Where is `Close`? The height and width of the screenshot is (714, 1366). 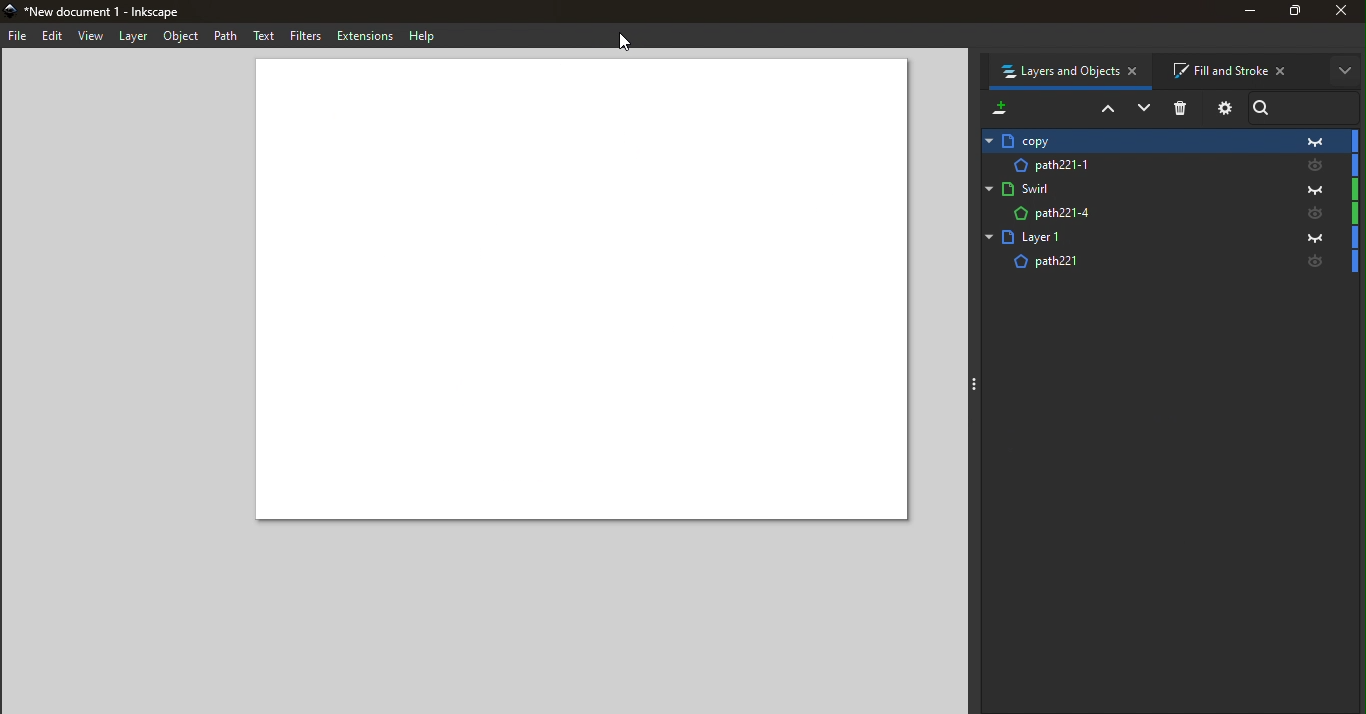
Close is located at coordinates (1345, 10).